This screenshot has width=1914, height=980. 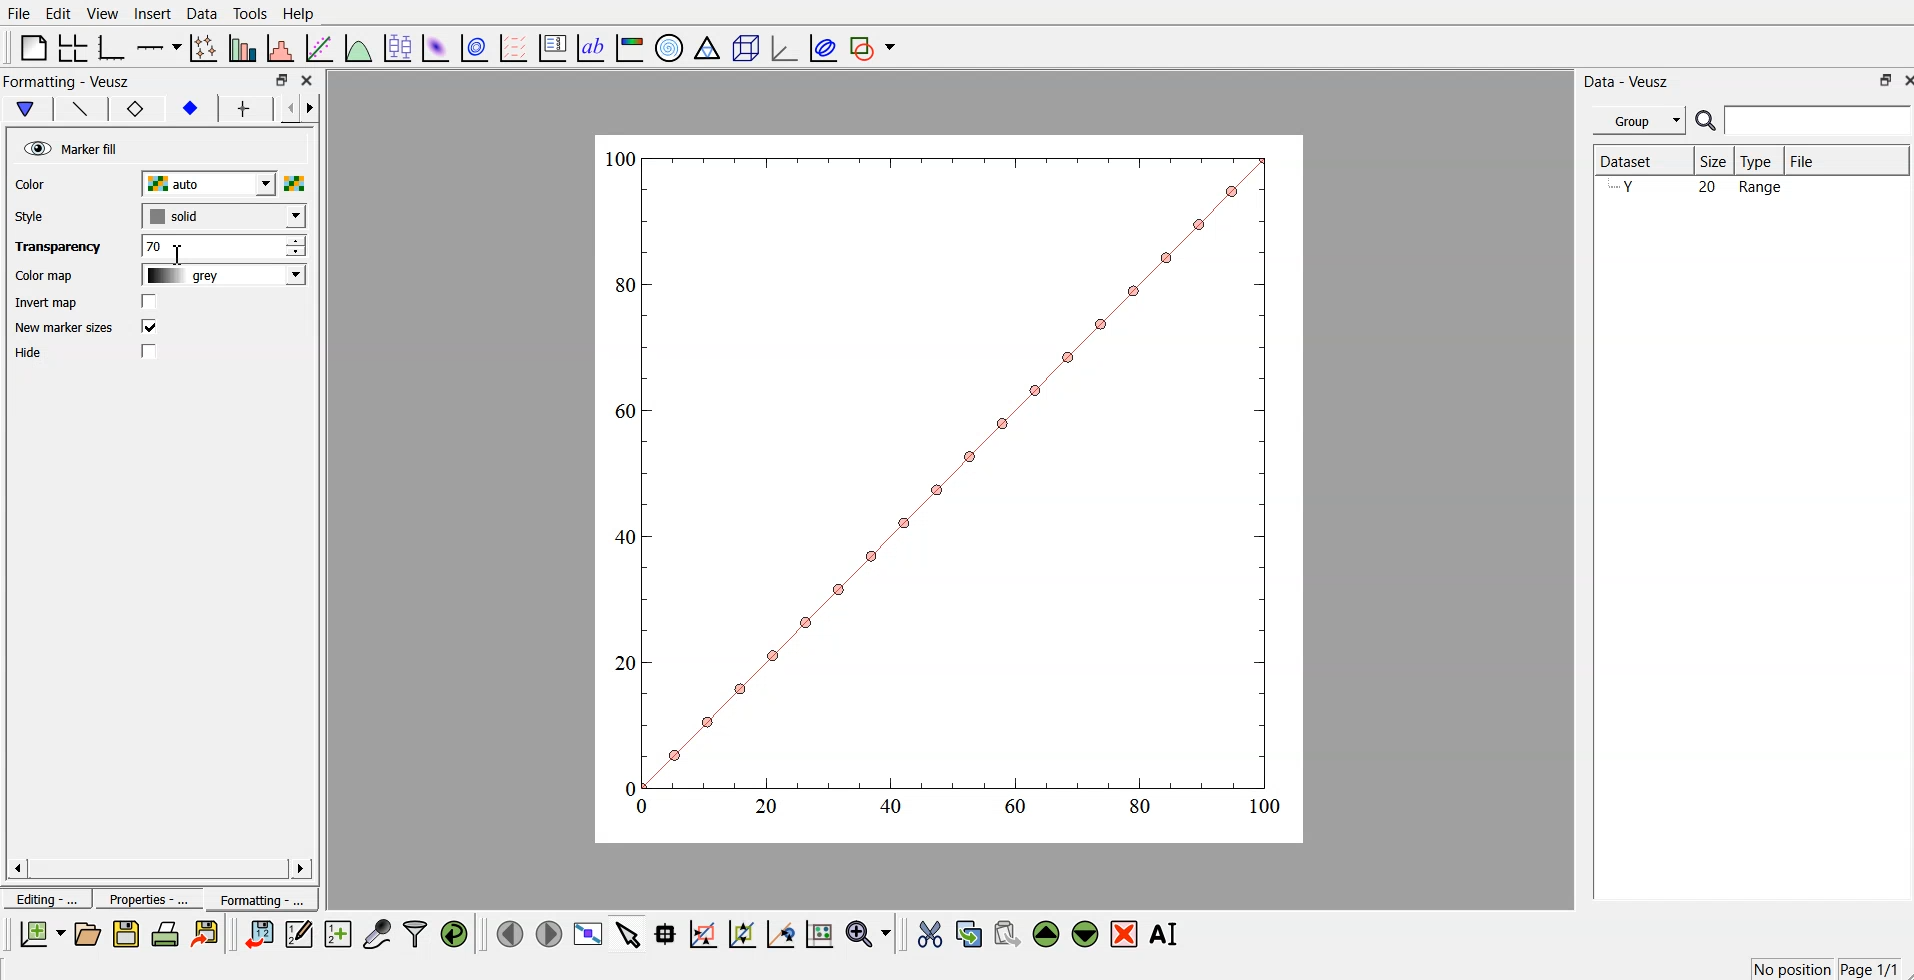 What do you see at coordinates (103, 13) in the screenshot?
I see `View` at bounding box center [103, 13].